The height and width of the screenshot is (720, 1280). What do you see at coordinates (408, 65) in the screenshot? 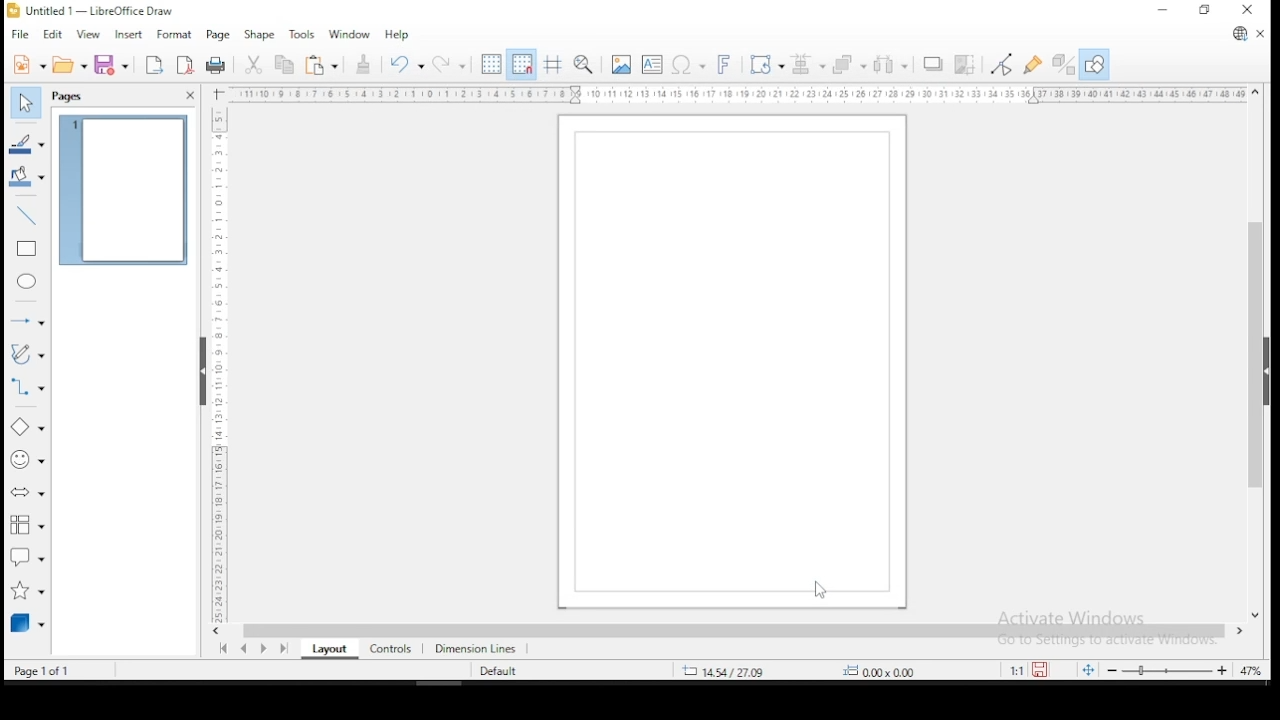
I see `undo` at bounding box center [408, 65].